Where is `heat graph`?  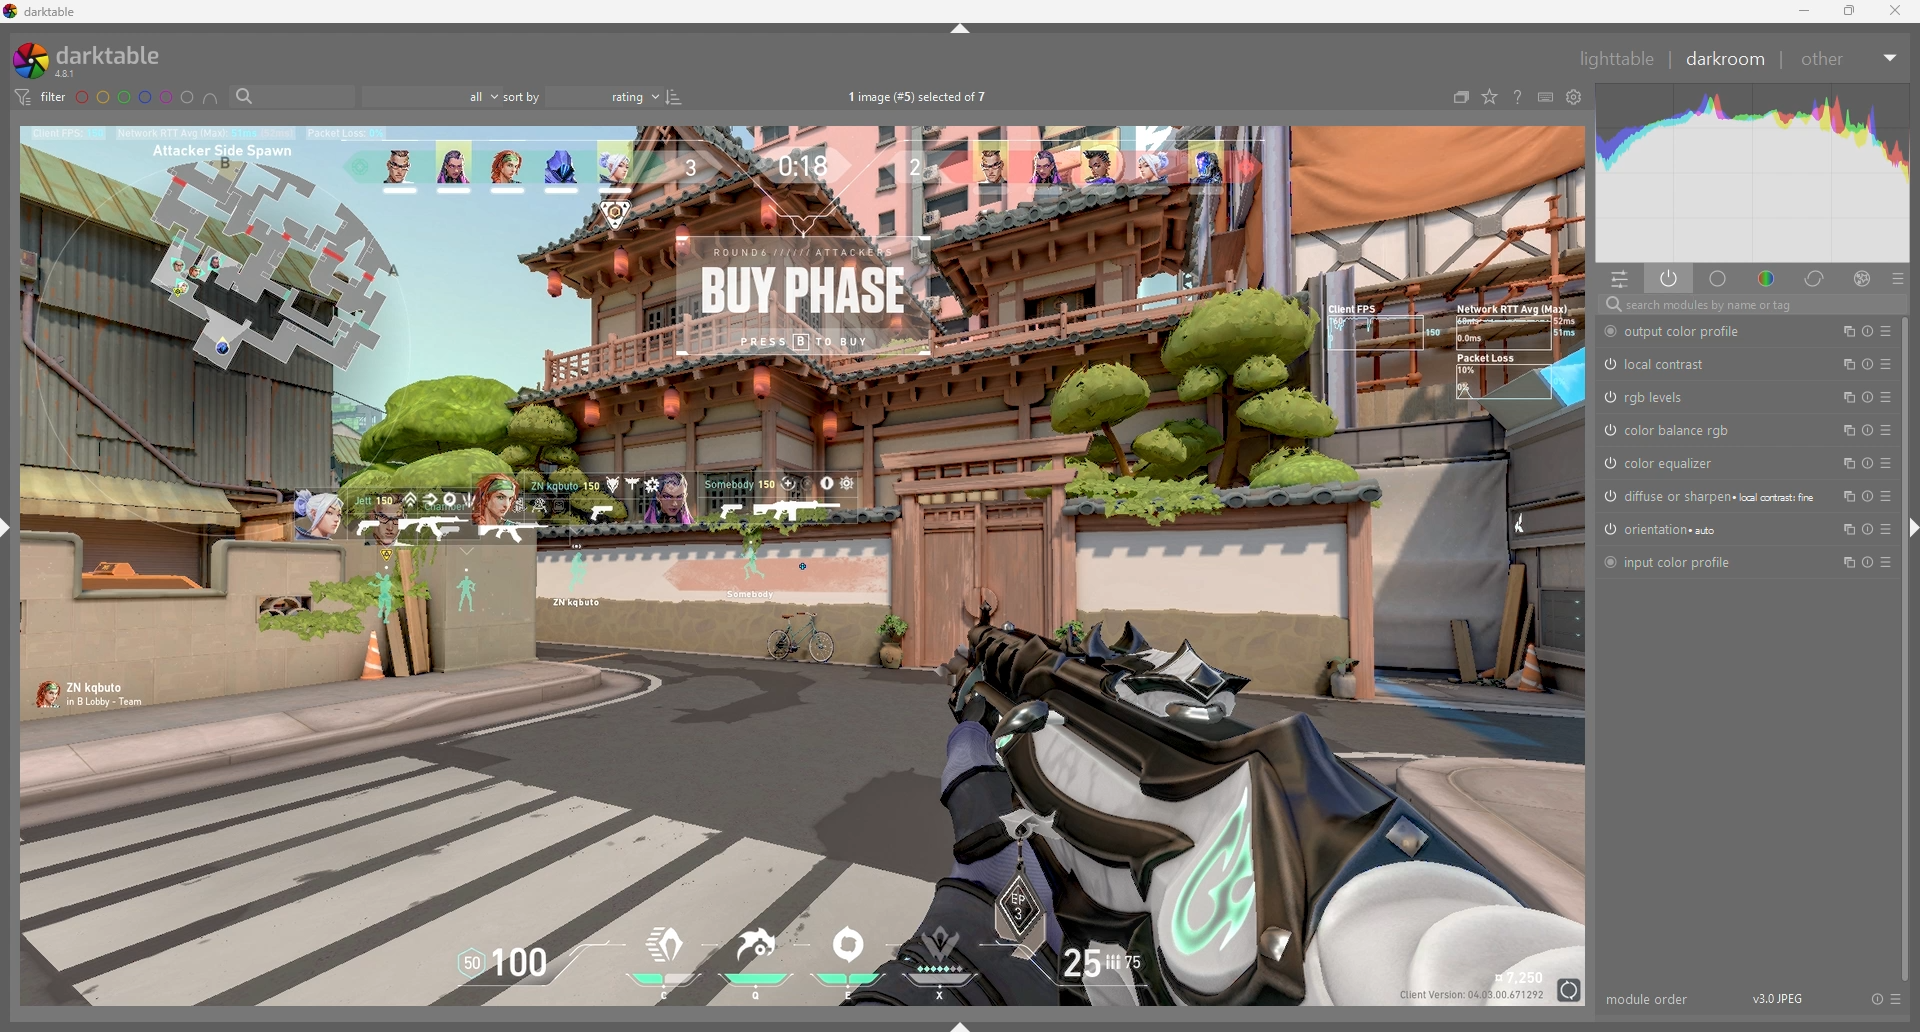
heat graph is located at coordinates (1754, 173).